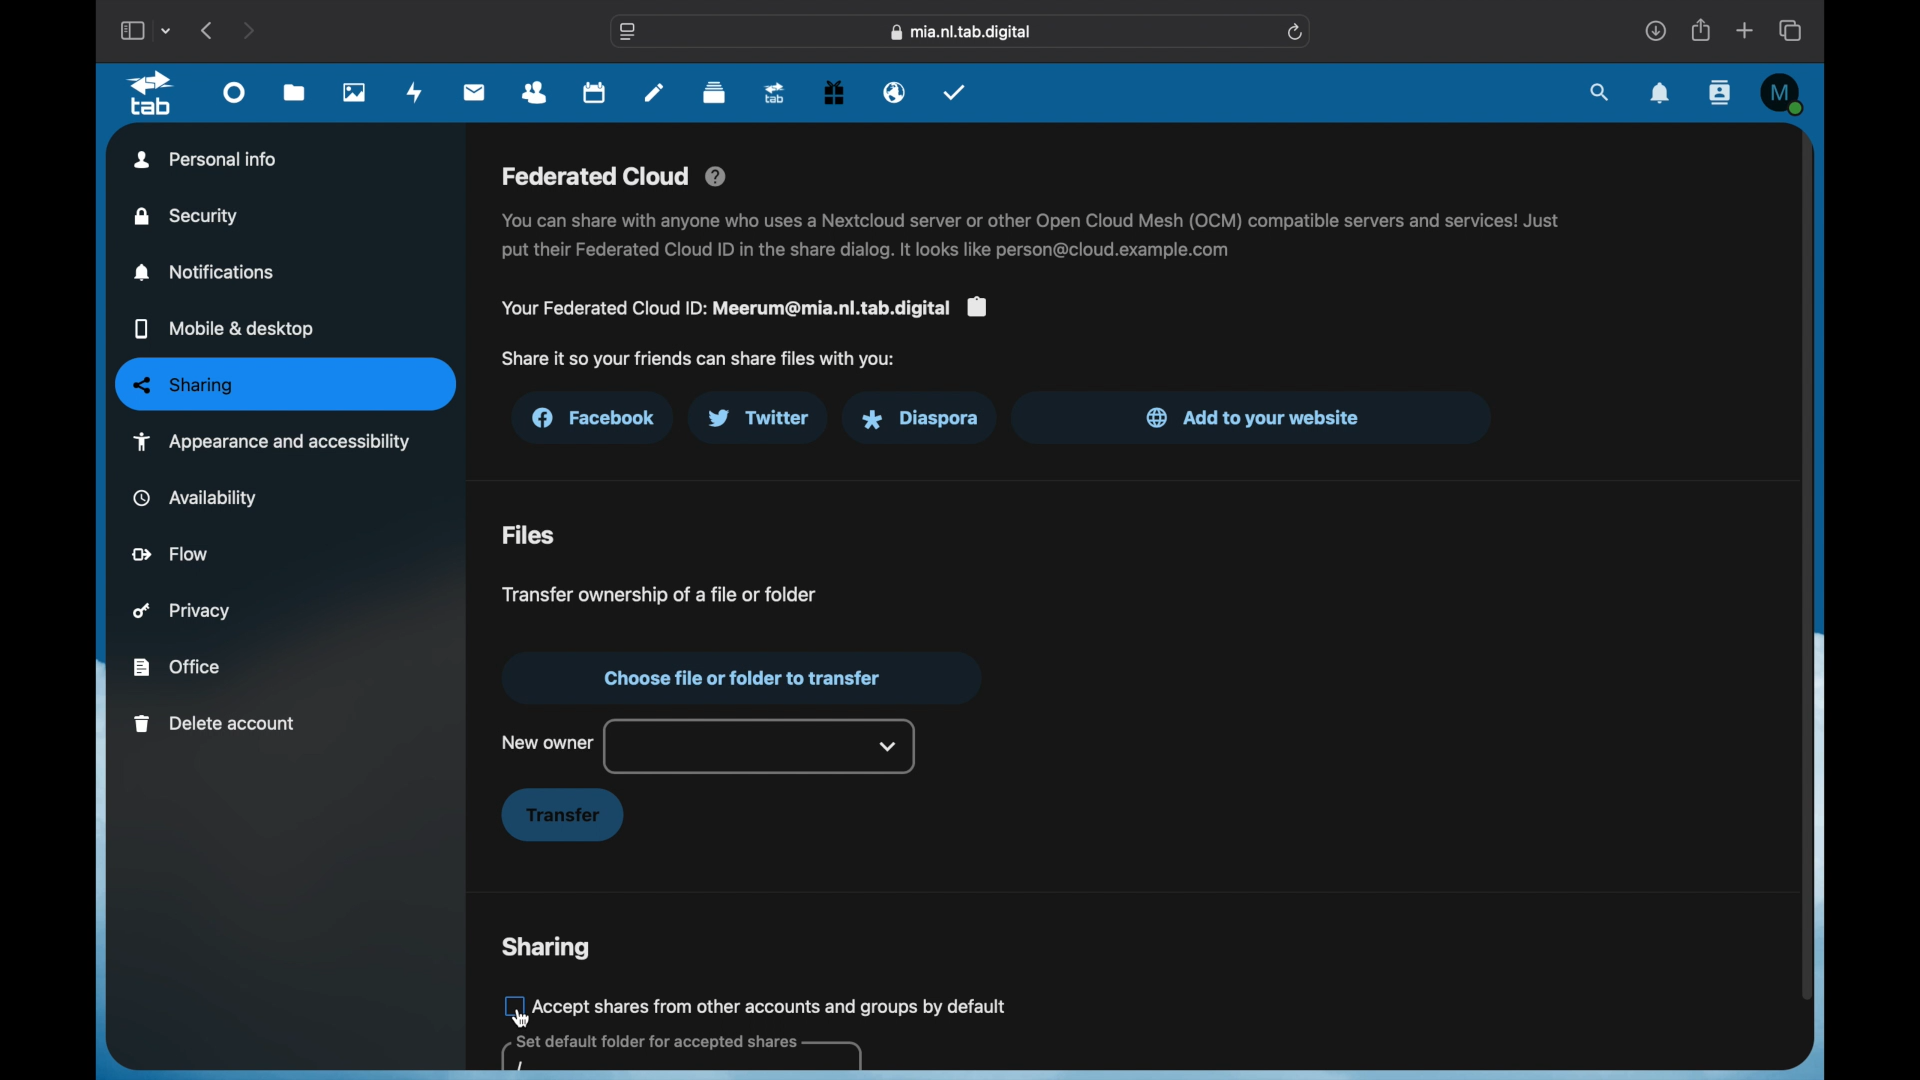 The image size is (1920, 1080). What do you see at coordinates (1254, 417) in the screenshot?
I see `add to your website` at bounding box center [1254, 417].